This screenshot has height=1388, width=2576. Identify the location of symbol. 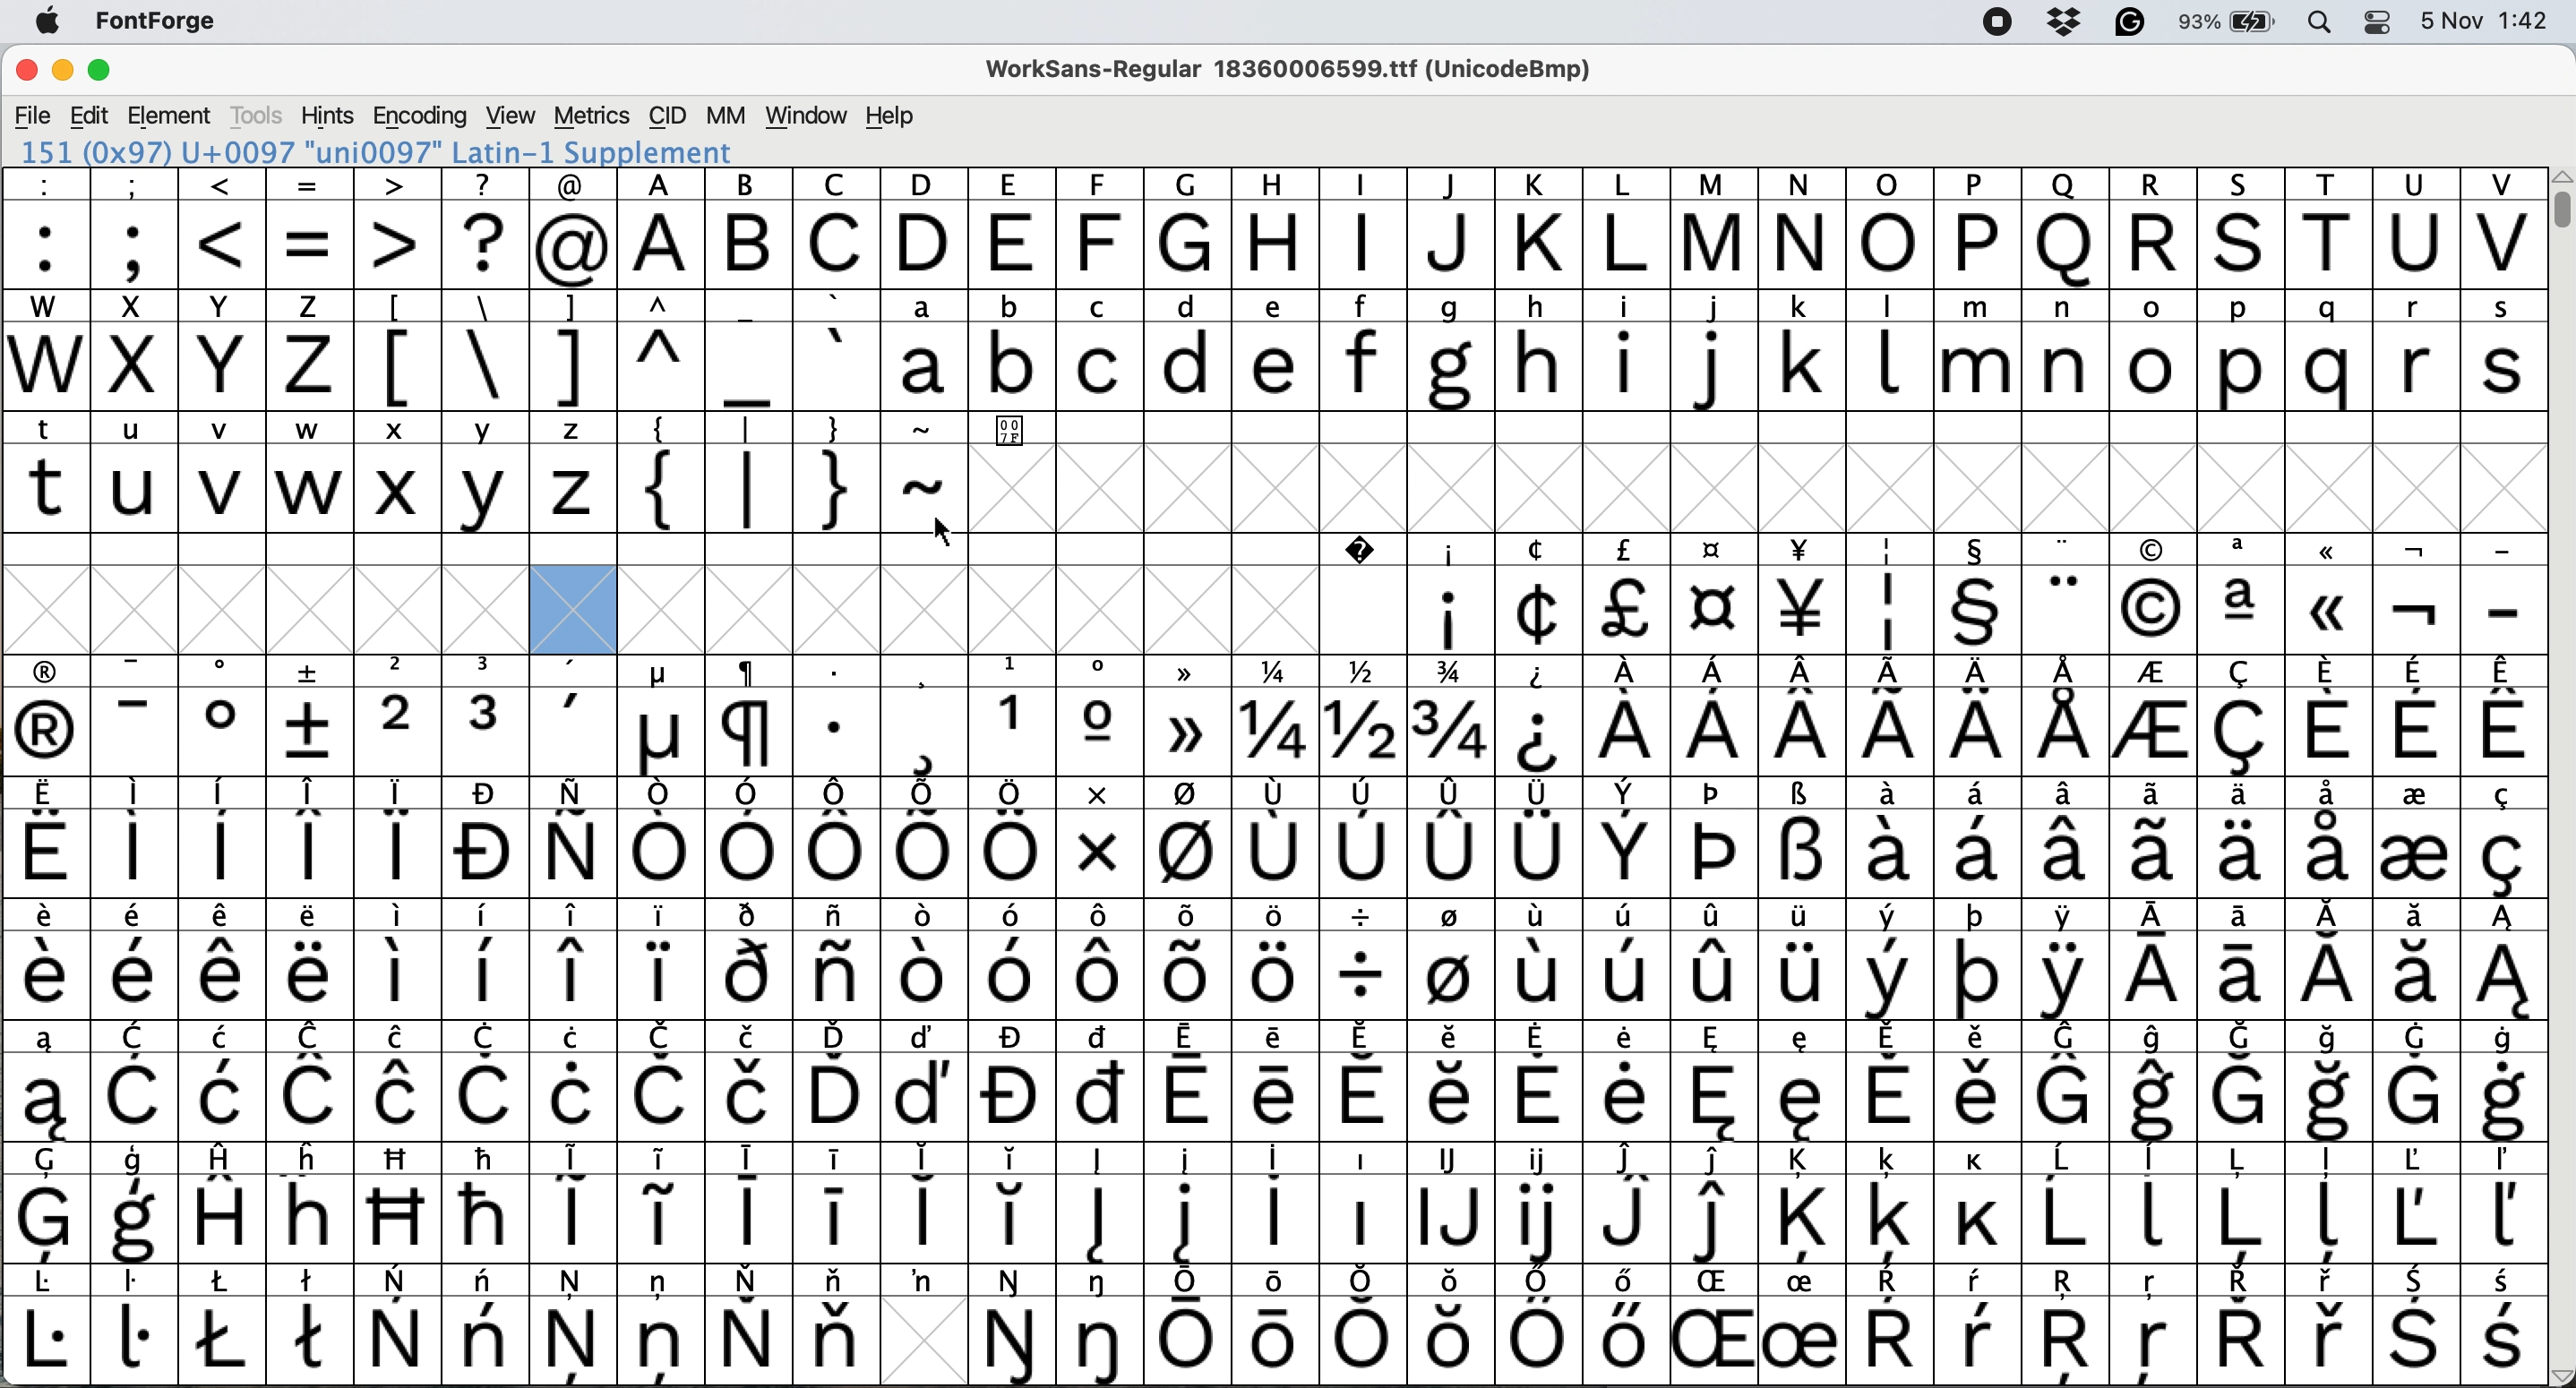
(1451, 717).